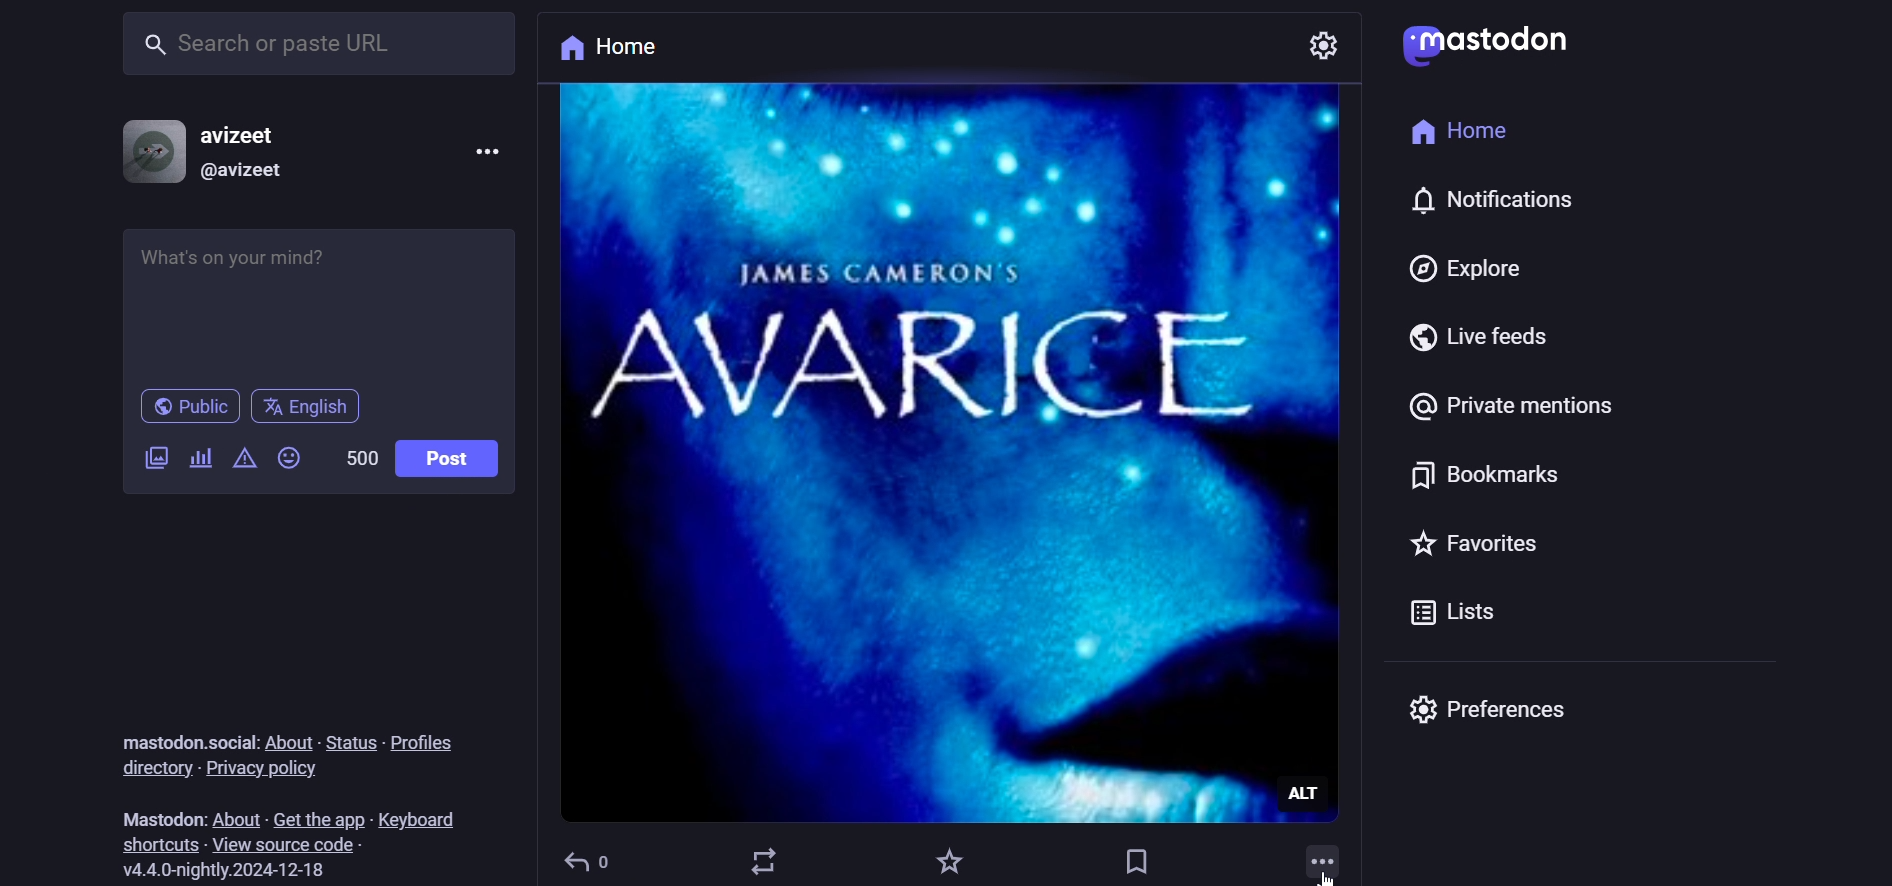 The height and width of the screenshot is (886, 1892). I want to click on mastodon, so click(160, 816).